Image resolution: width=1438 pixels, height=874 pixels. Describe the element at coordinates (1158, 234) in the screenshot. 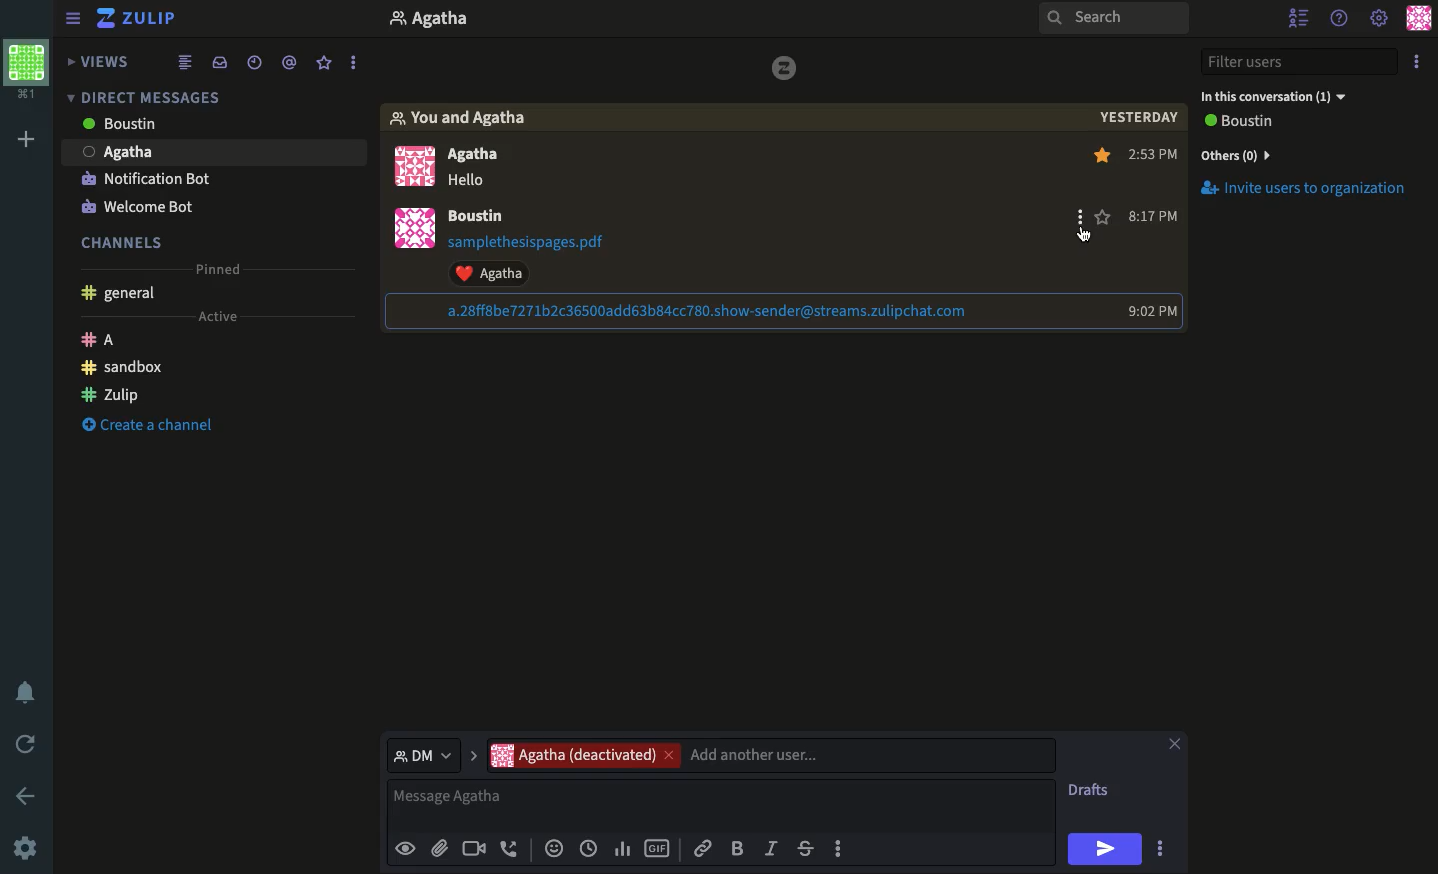

I see `Time` at that location.